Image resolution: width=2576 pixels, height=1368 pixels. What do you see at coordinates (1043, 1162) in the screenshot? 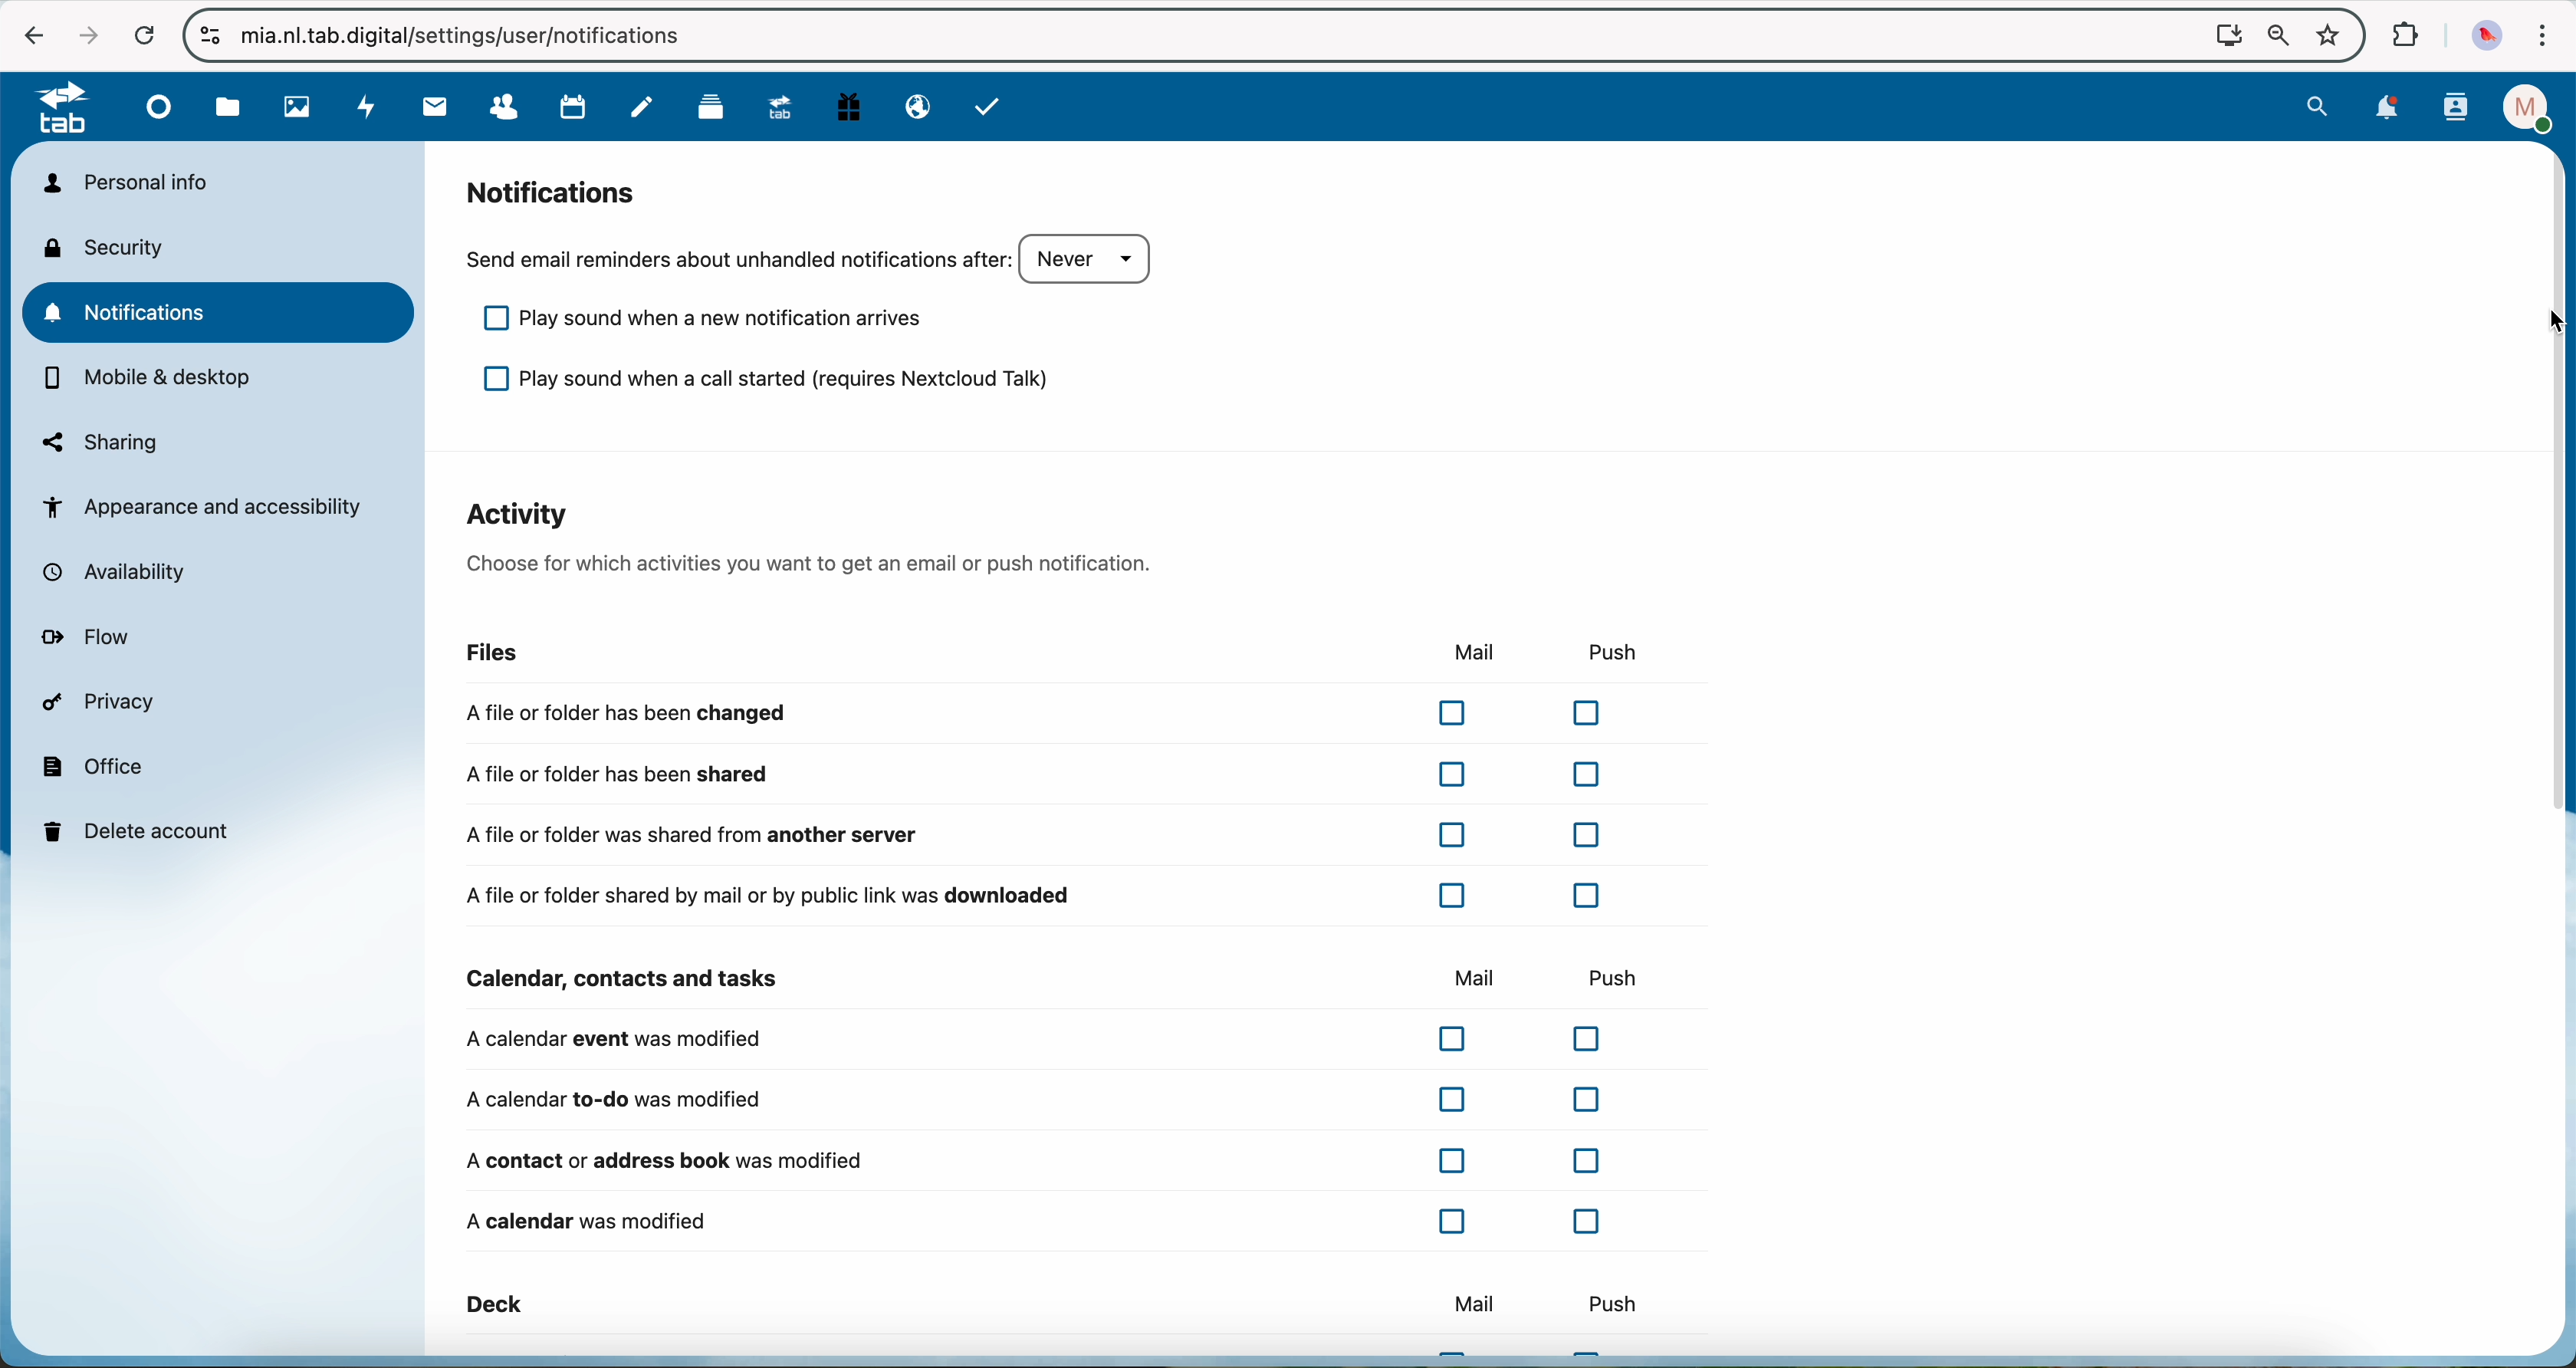
I see `a contact or address book was modifed` at bounding box center [1043, 1162].